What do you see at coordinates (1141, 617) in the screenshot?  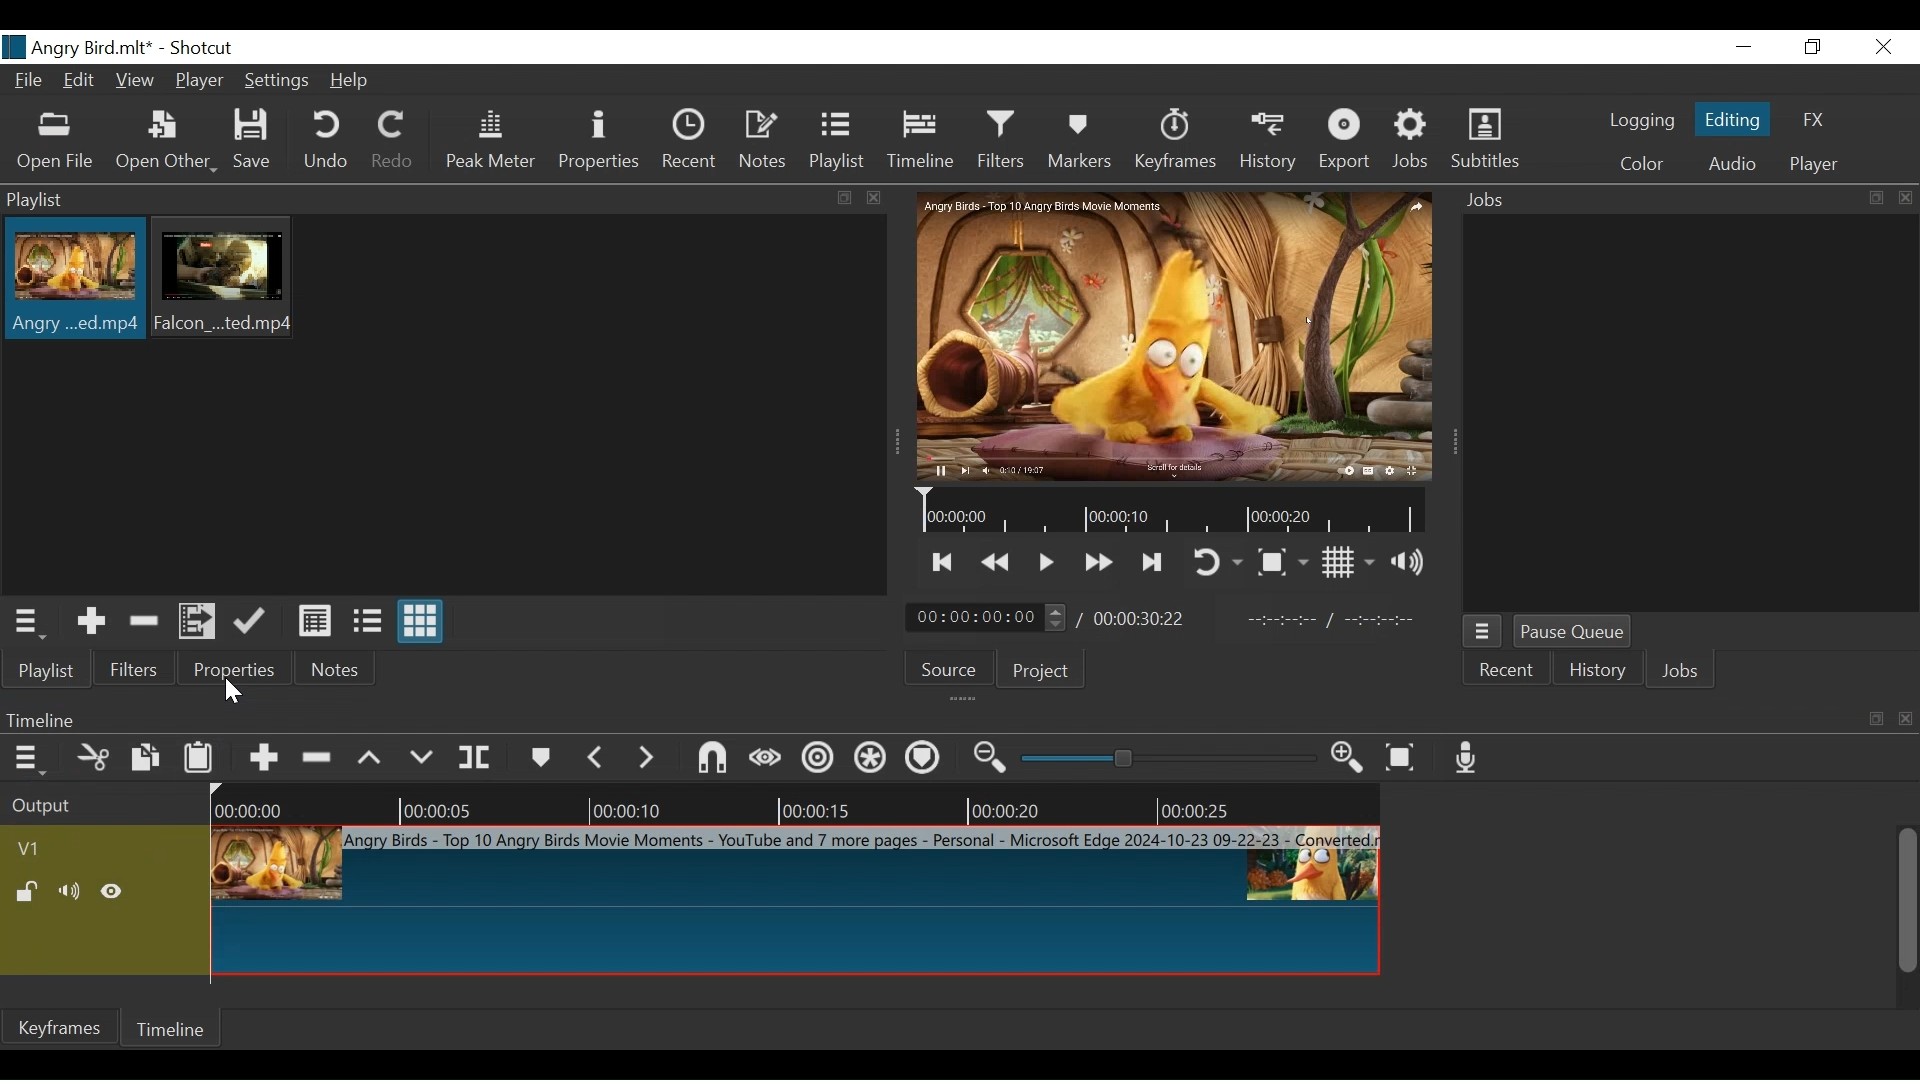 I see `Total Duration` at bounding box center [1141, 617].